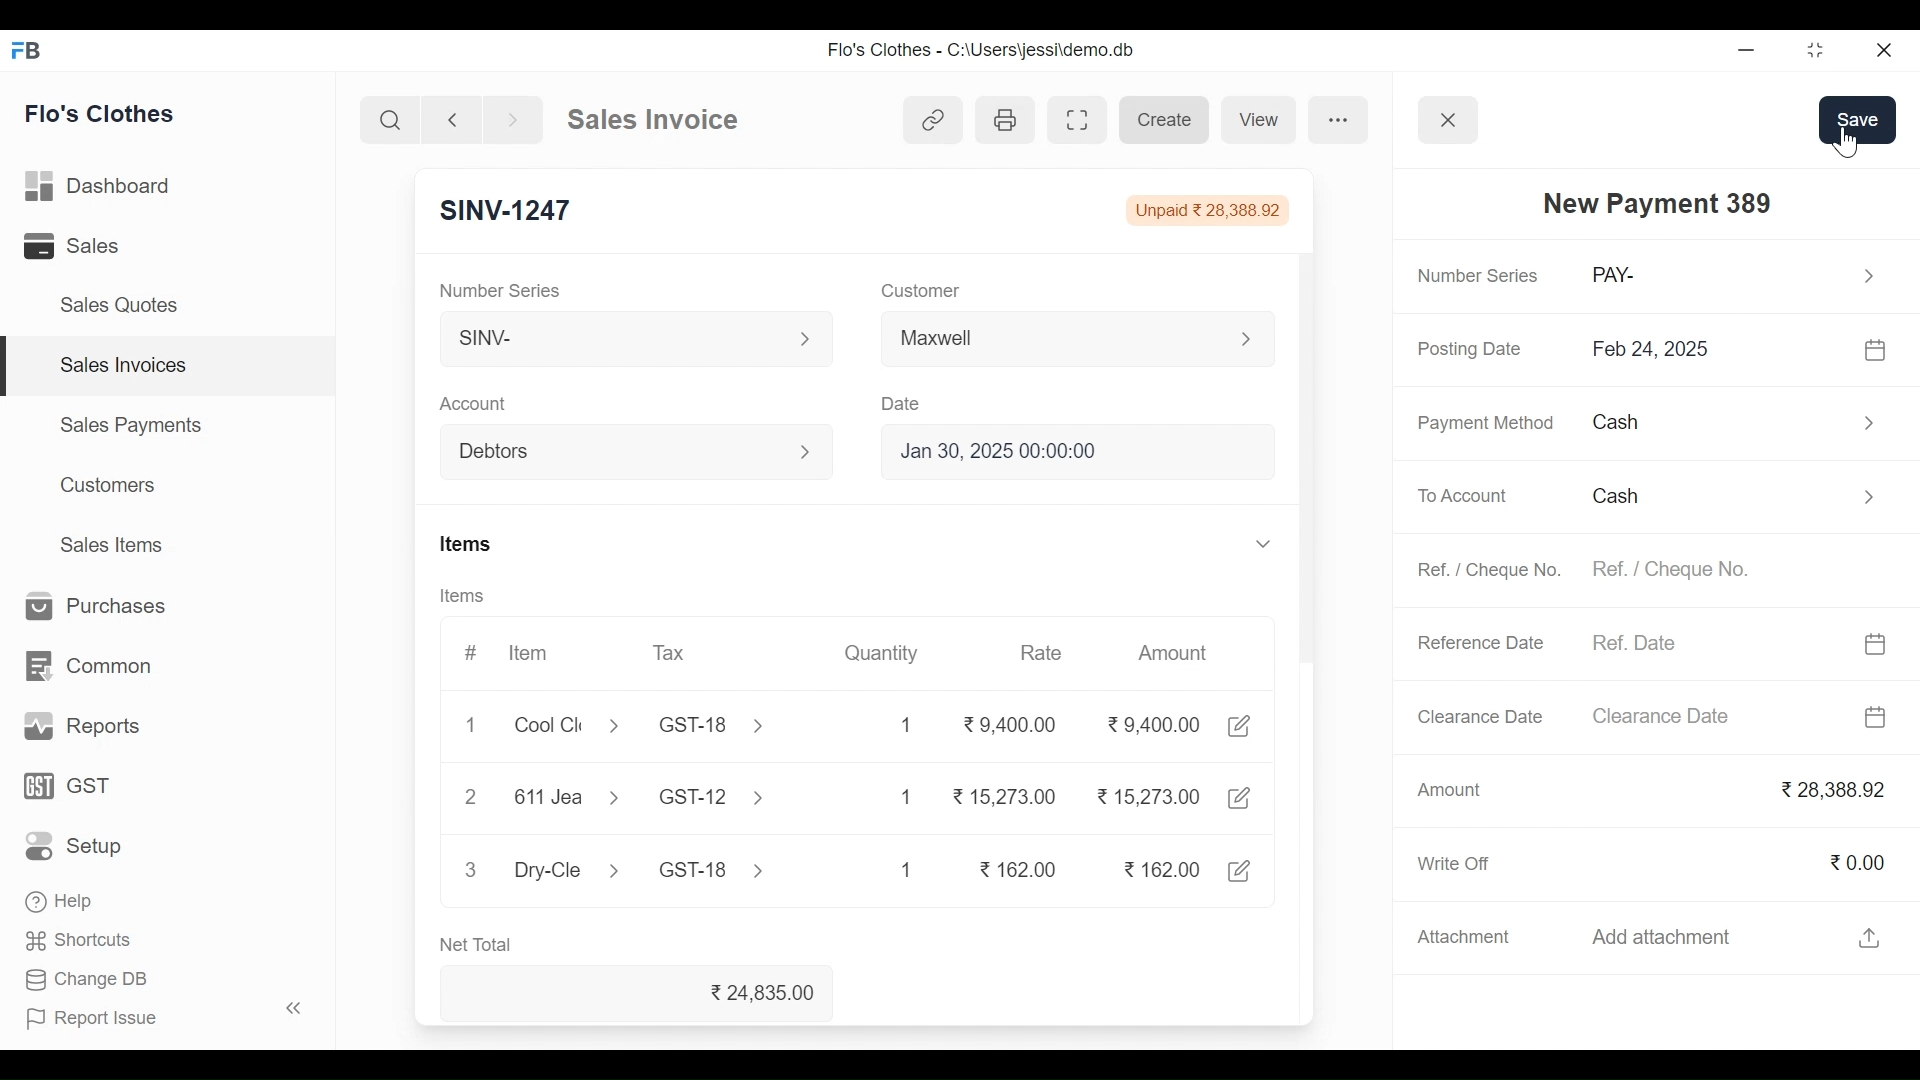  Describe the element at coordinates (390, 120) in the screenshot. I see `Search` at that location.